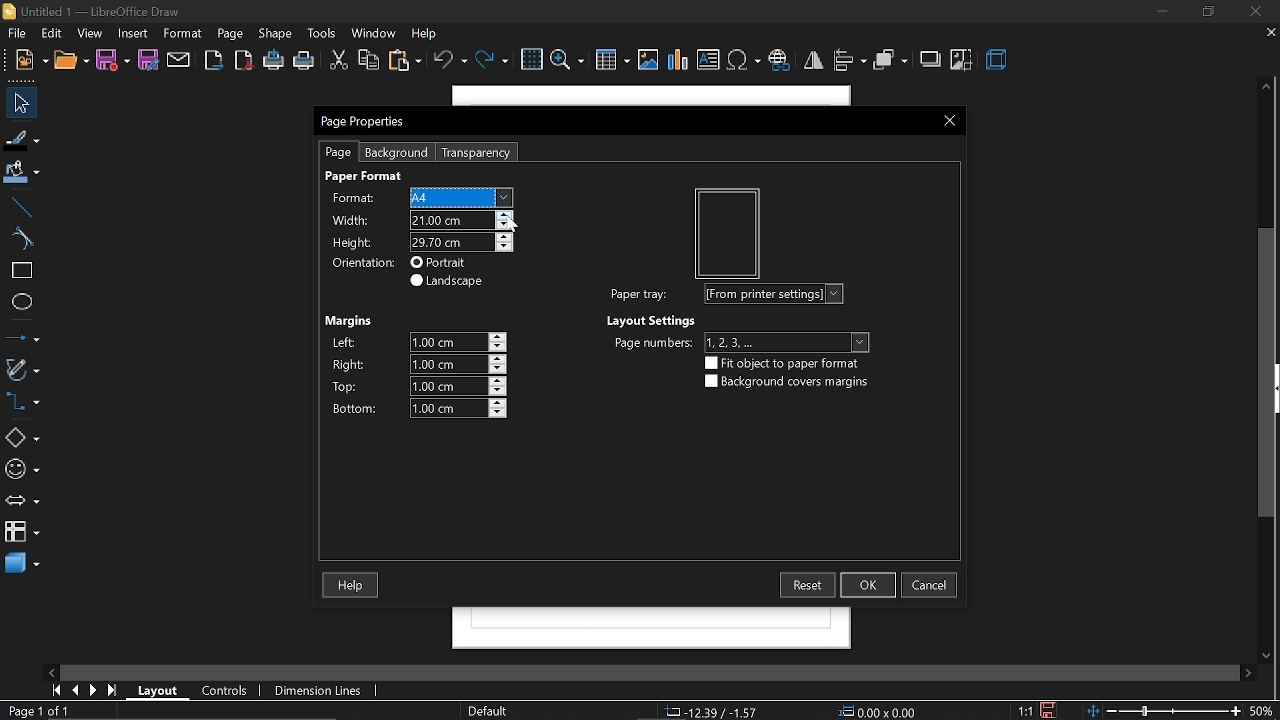 Image resolution: width=1280 pixels, height=720 pixels. What do you see at coordinates (22, 338) in the screenshot?
I see `line and arrows` at bounding box center [22, 338].